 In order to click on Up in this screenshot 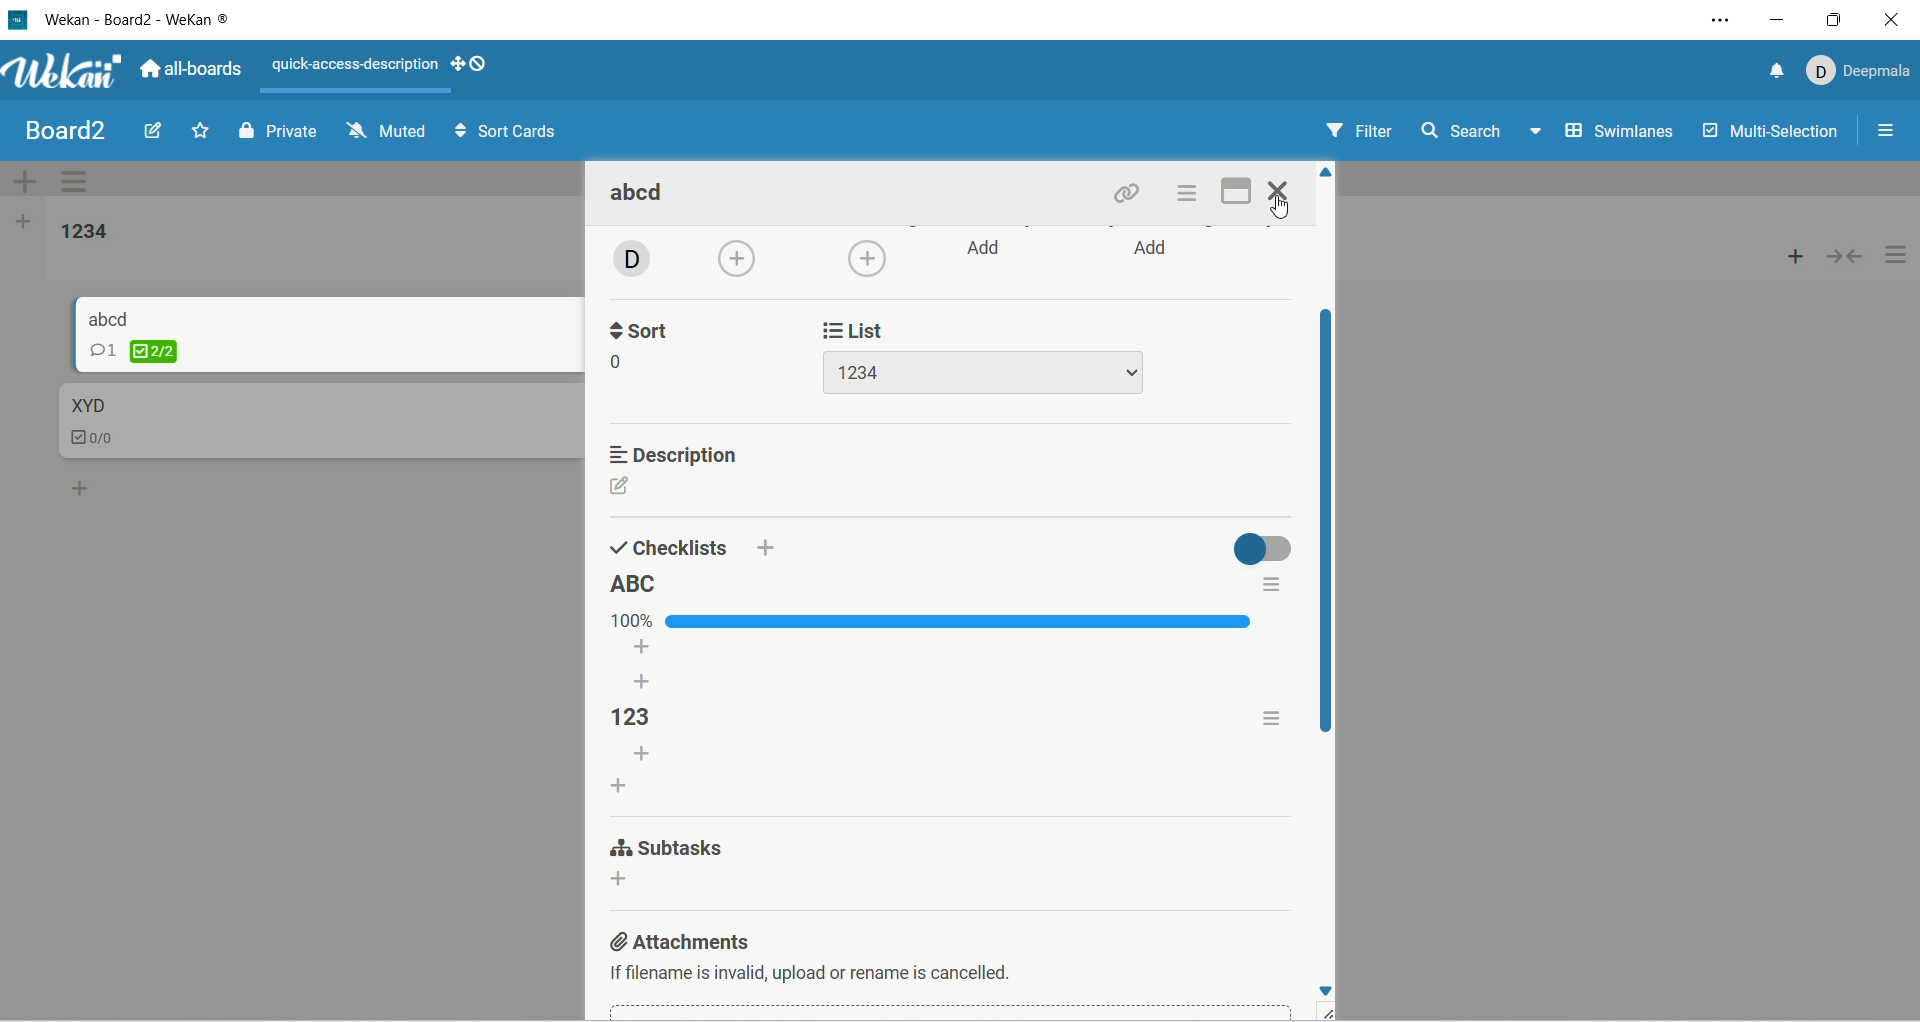, I will do `click(1327, 172)`.